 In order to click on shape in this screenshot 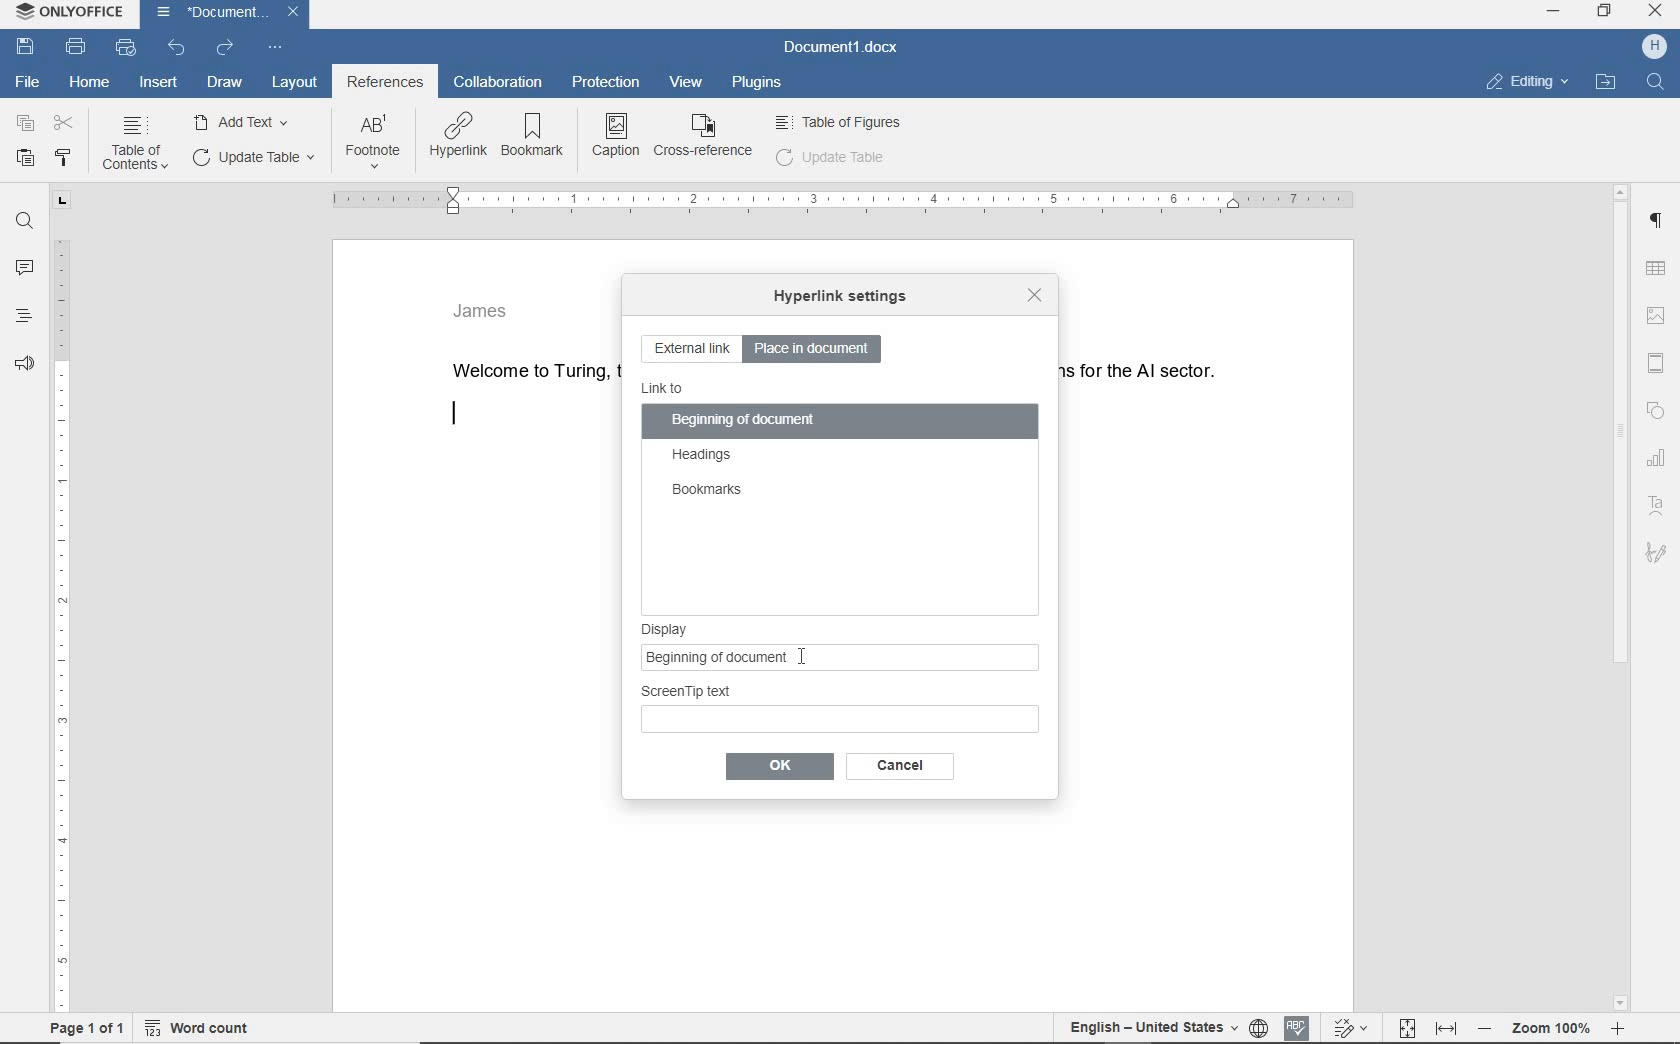, I will do `click(1656, 412)`.